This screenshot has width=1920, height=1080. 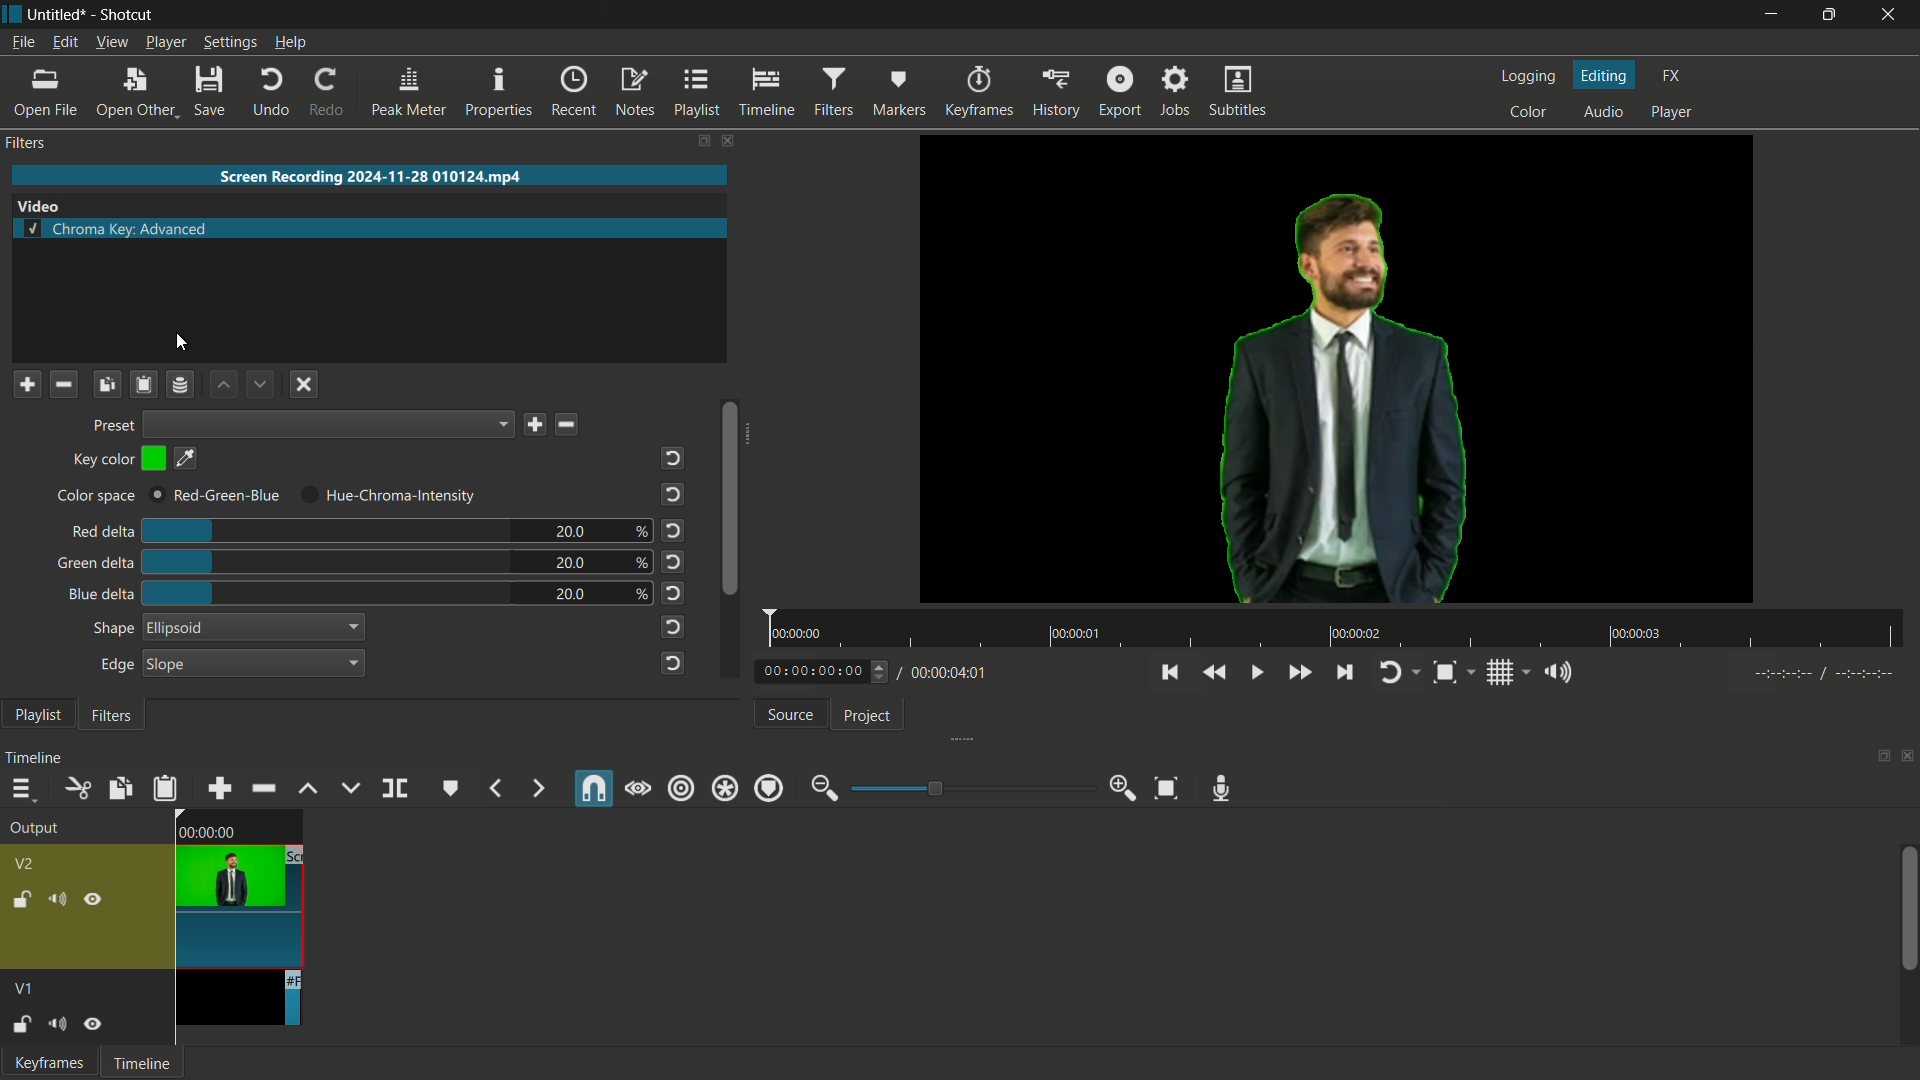 I want to click on jobs, so click(x=1173, y=93).